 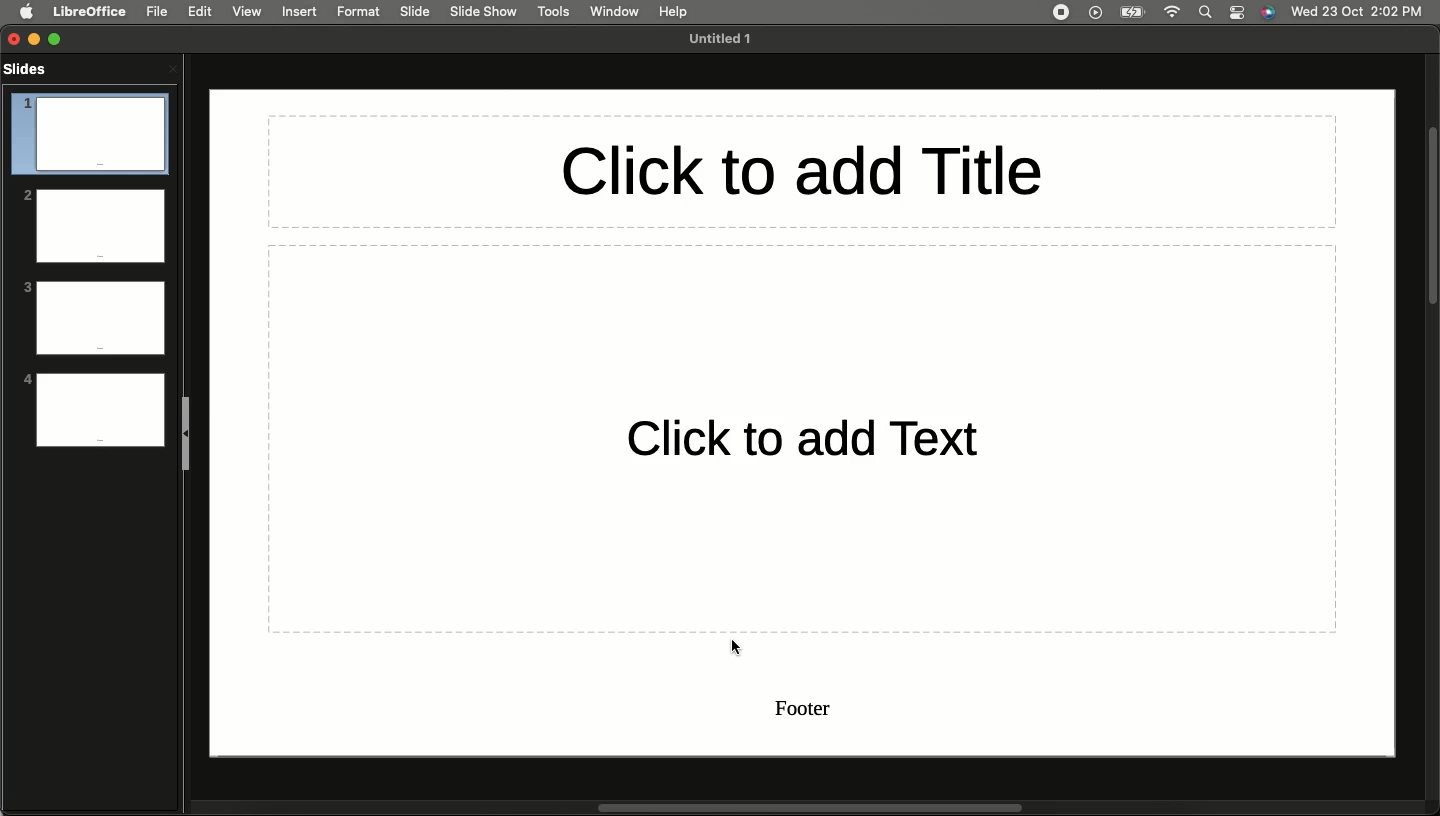 I want to click on Video player, so click(x=1094, y=14).